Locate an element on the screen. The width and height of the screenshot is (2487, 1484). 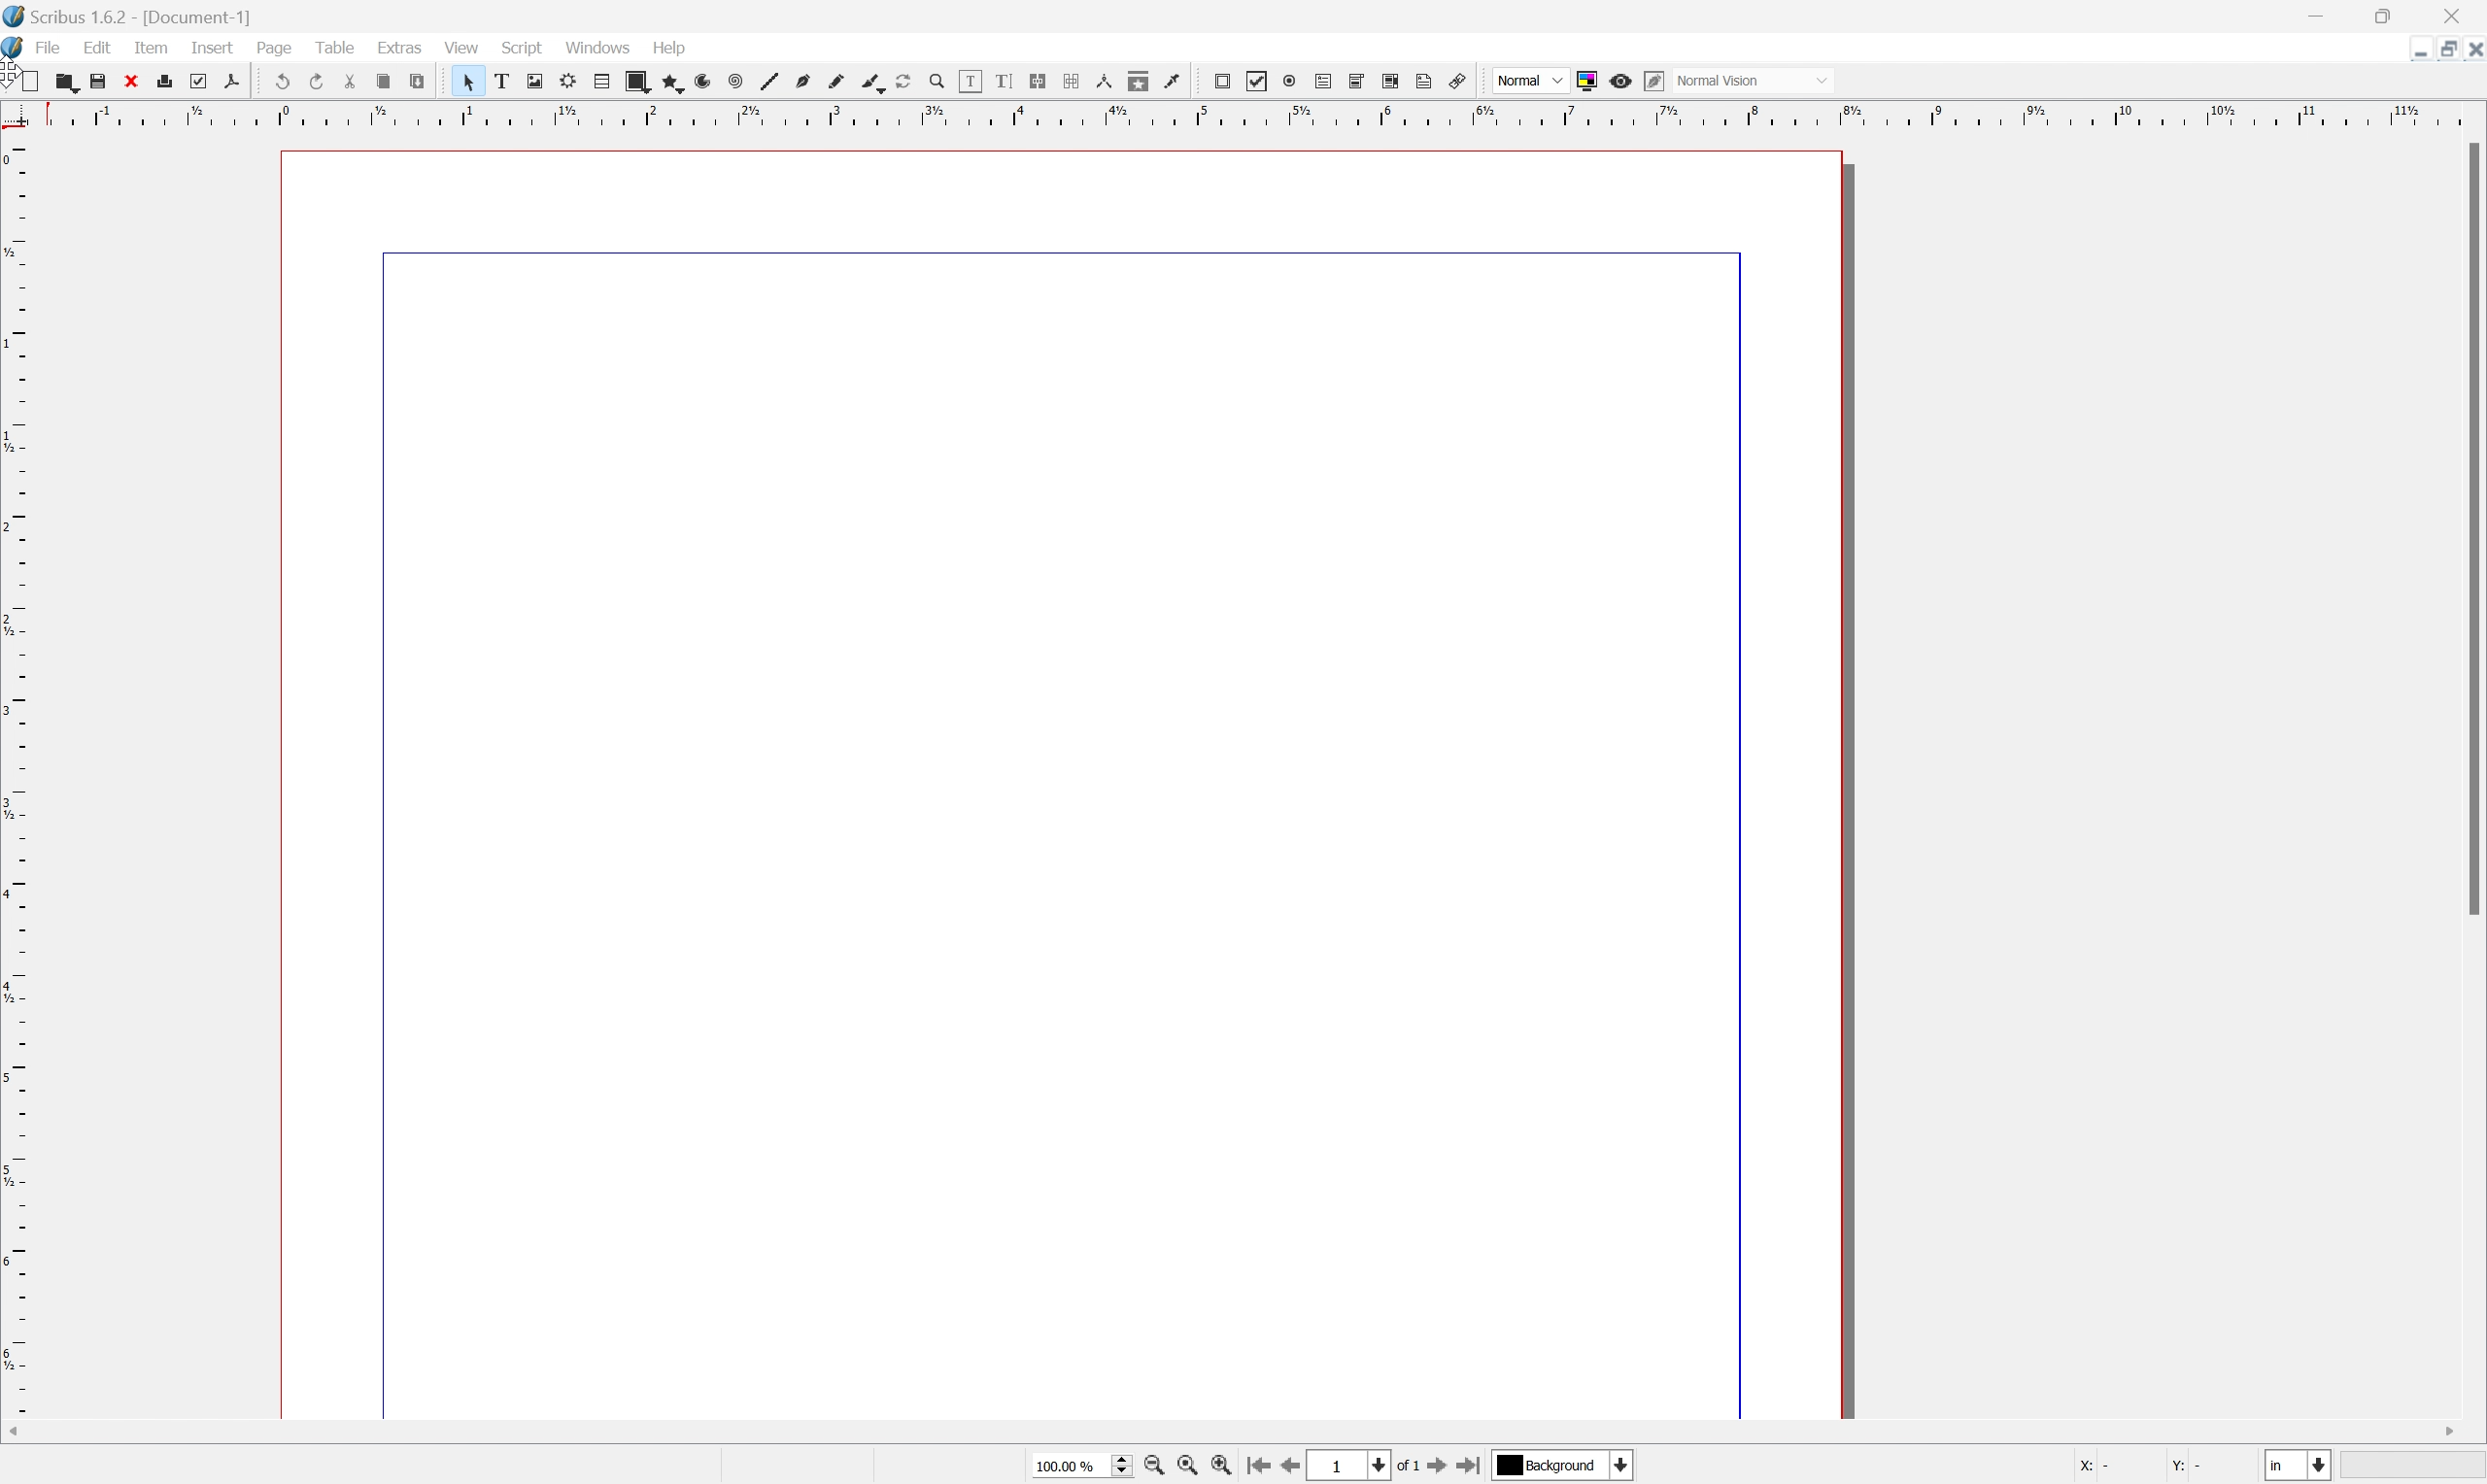
open is located at coordinates (67, 81).